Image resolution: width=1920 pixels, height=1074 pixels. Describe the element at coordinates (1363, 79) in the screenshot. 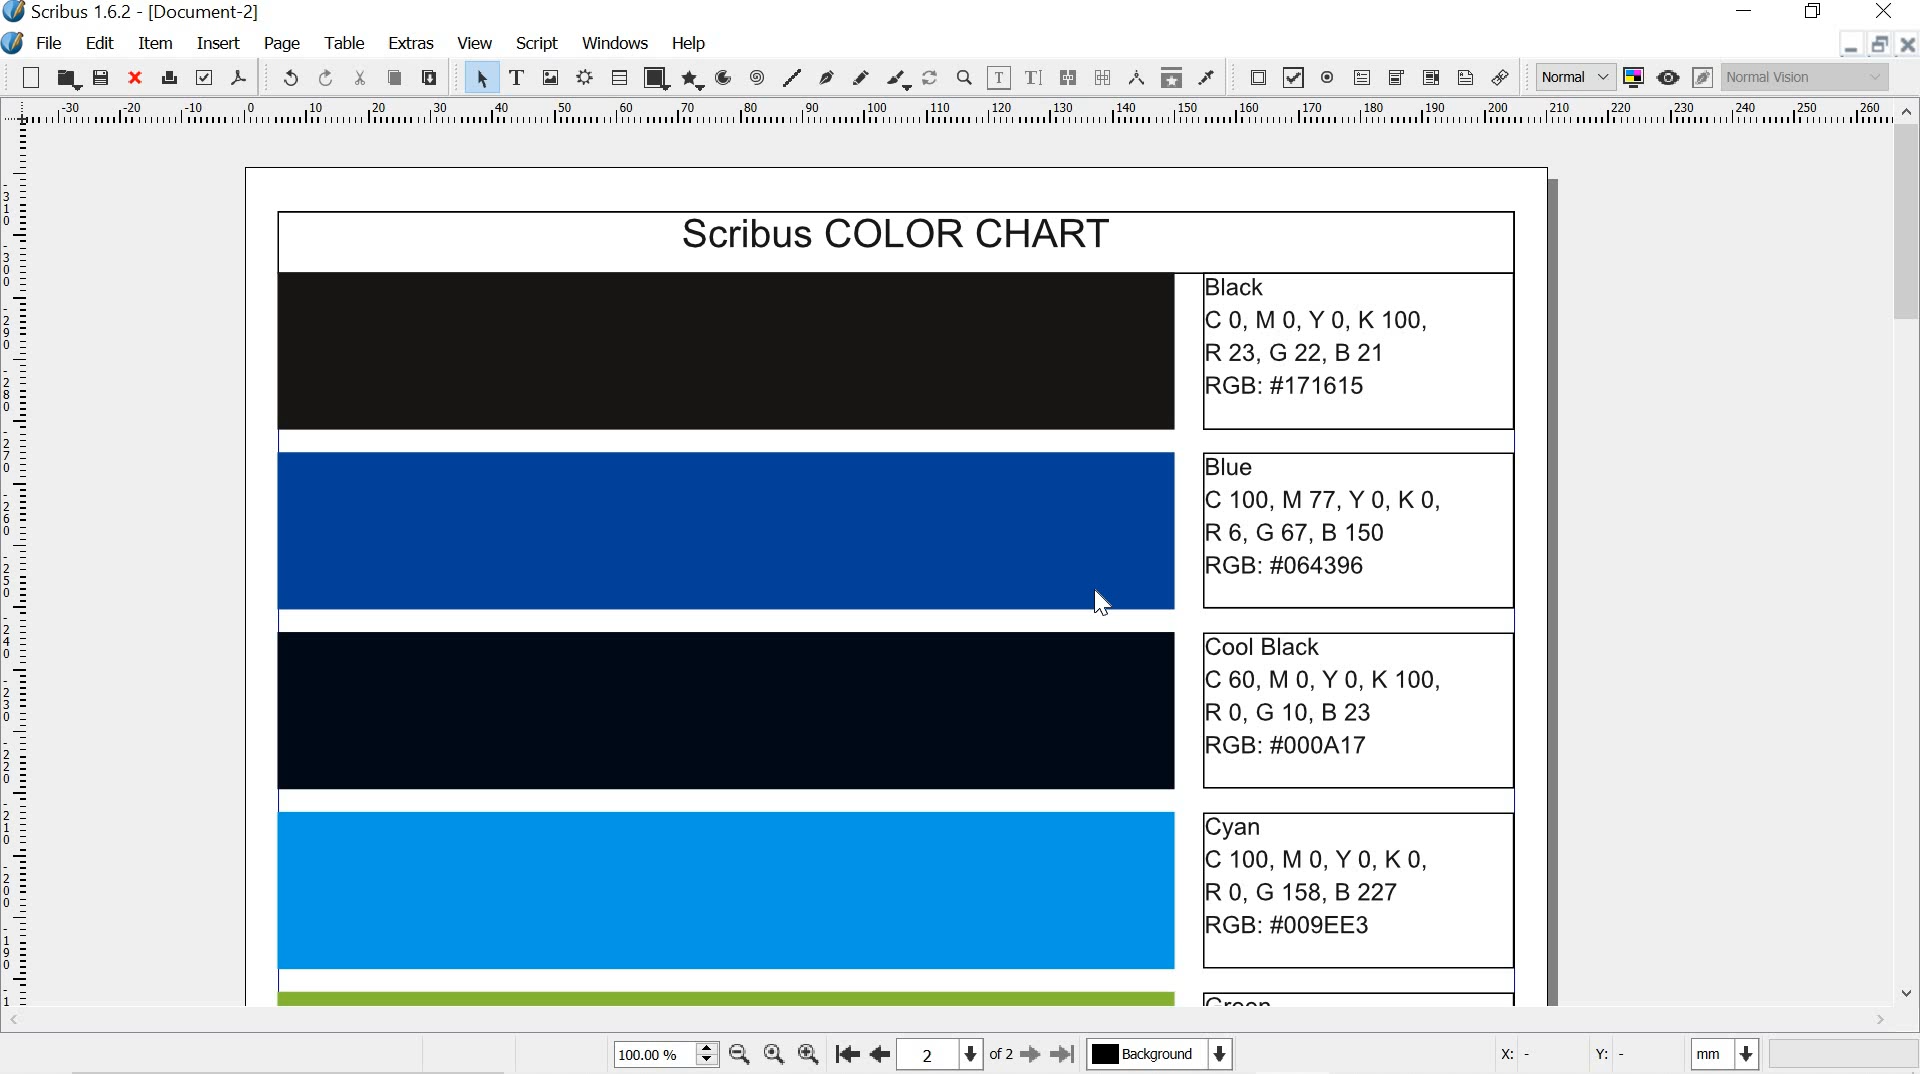

I see `pdf text field` at that location.